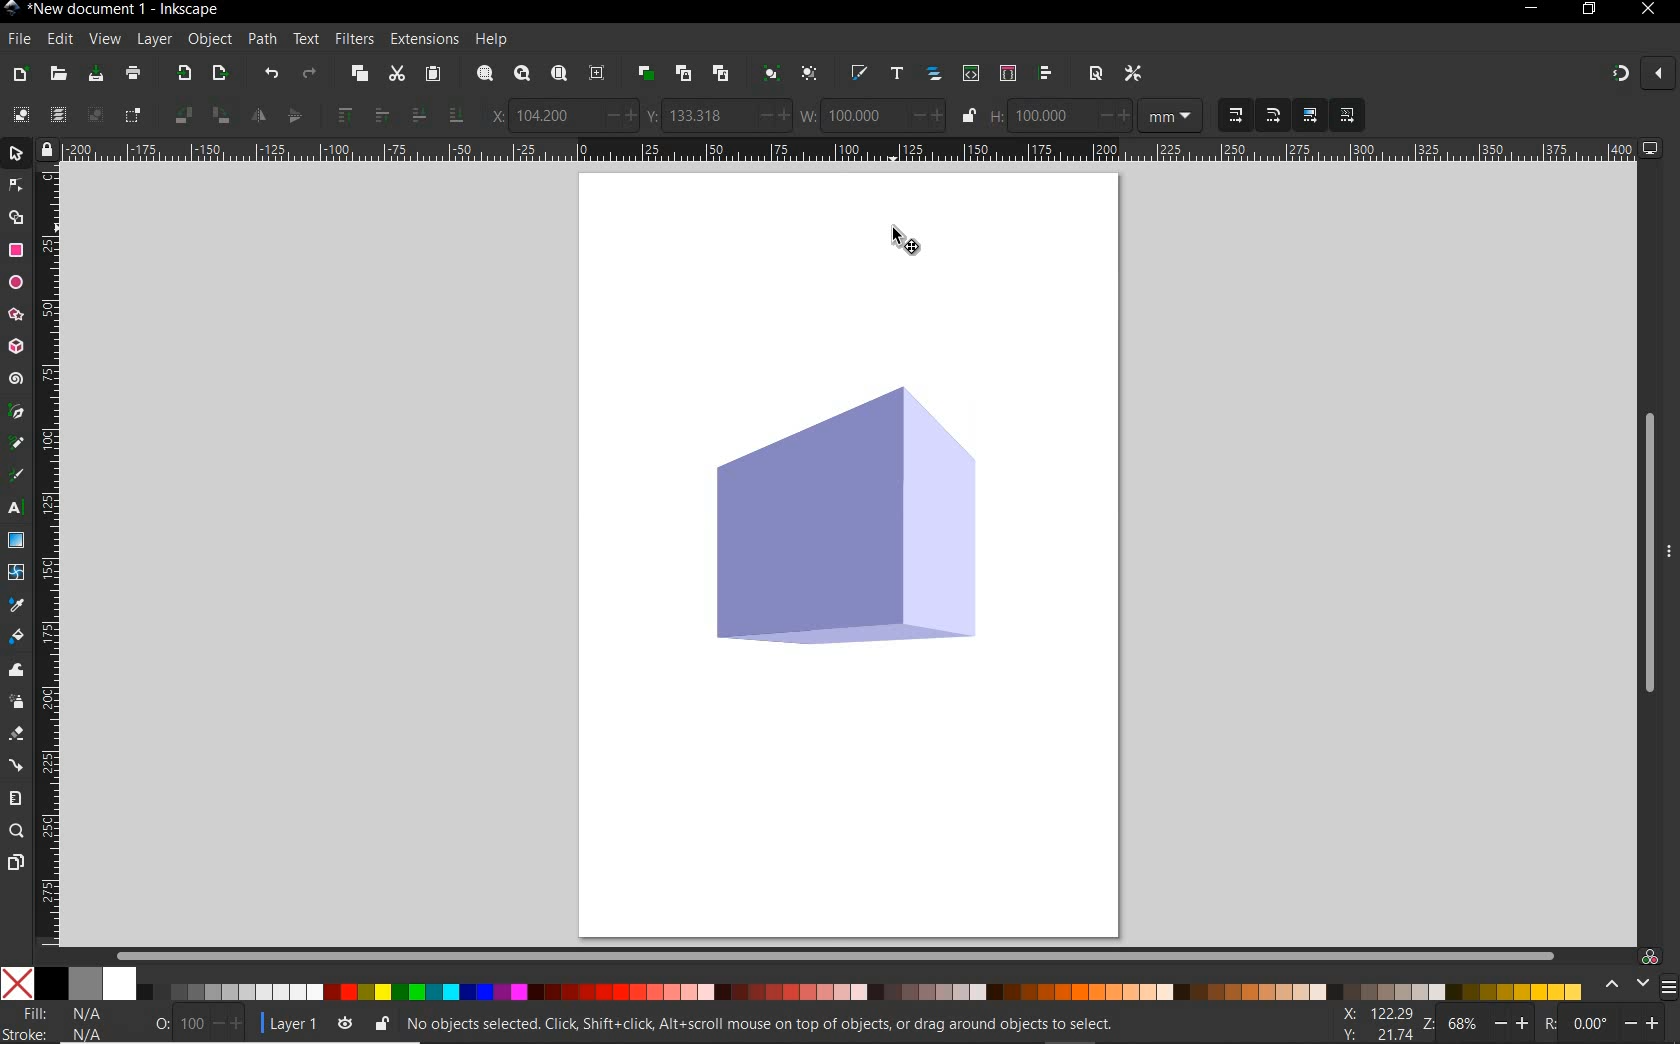 The width and height of the screenshot is (1680, 1044). I want to click on select all, so click(22, 112).